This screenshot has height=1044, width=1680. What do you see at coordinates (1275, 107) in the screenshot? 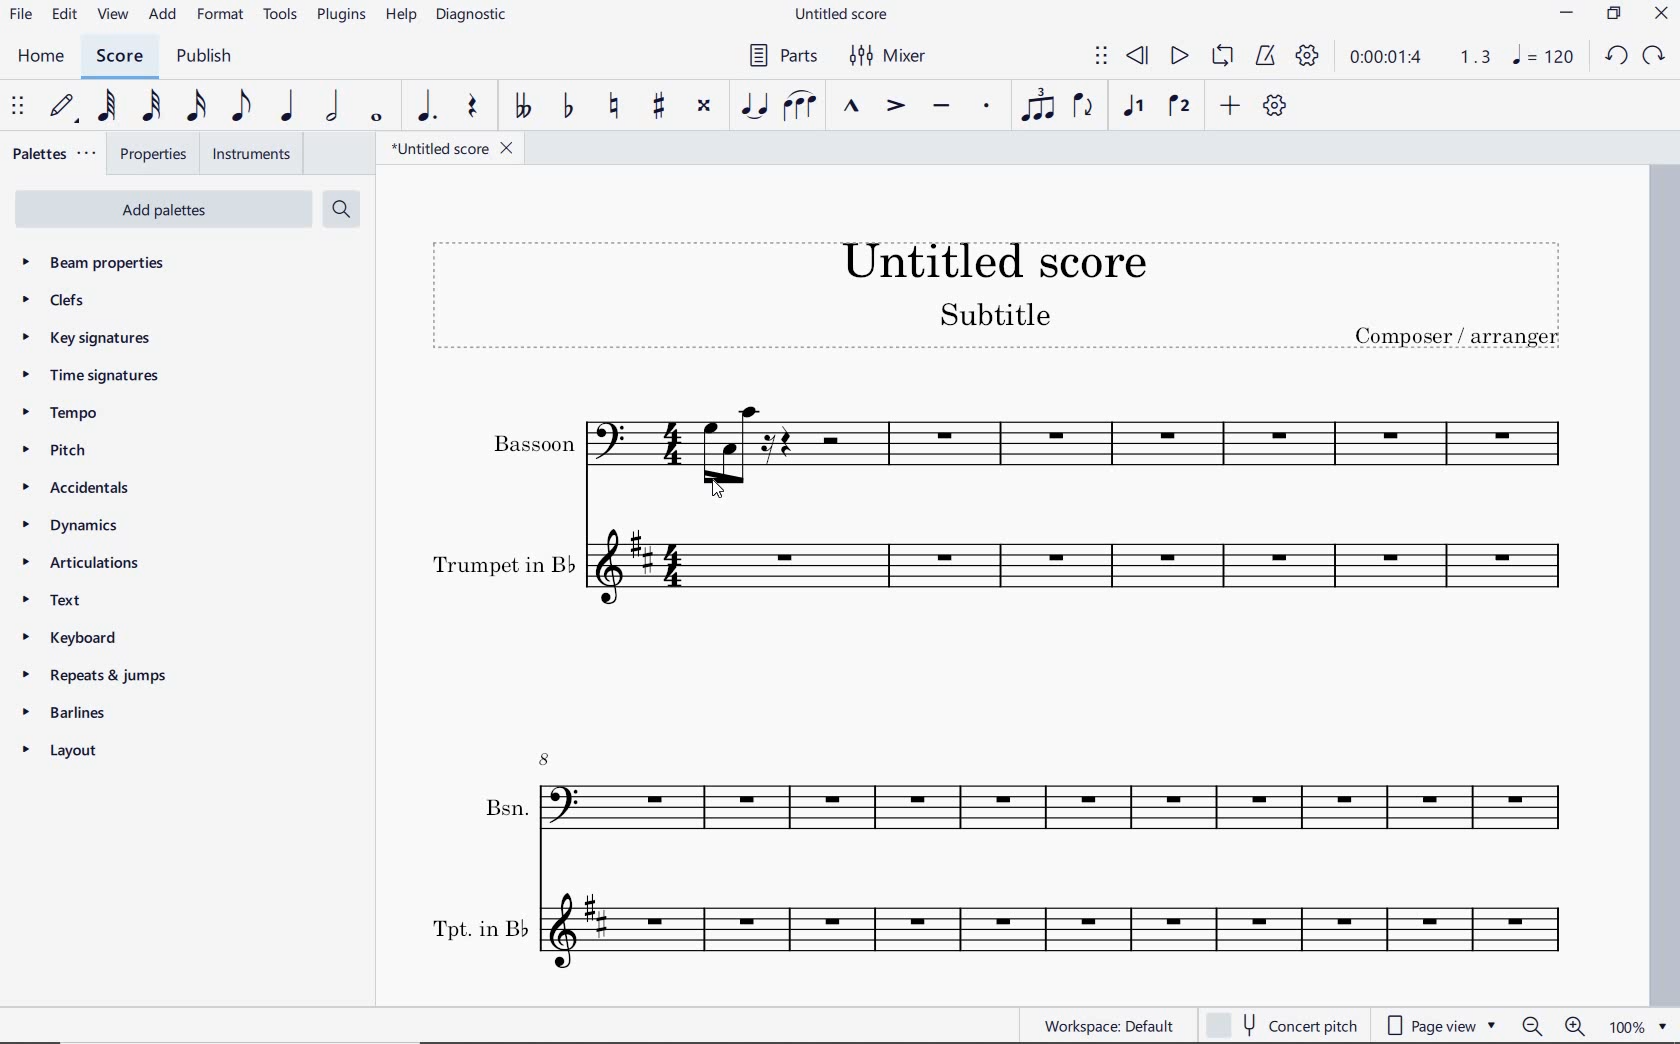
I see `customize toolbar` at bounding box center [1275, 107].